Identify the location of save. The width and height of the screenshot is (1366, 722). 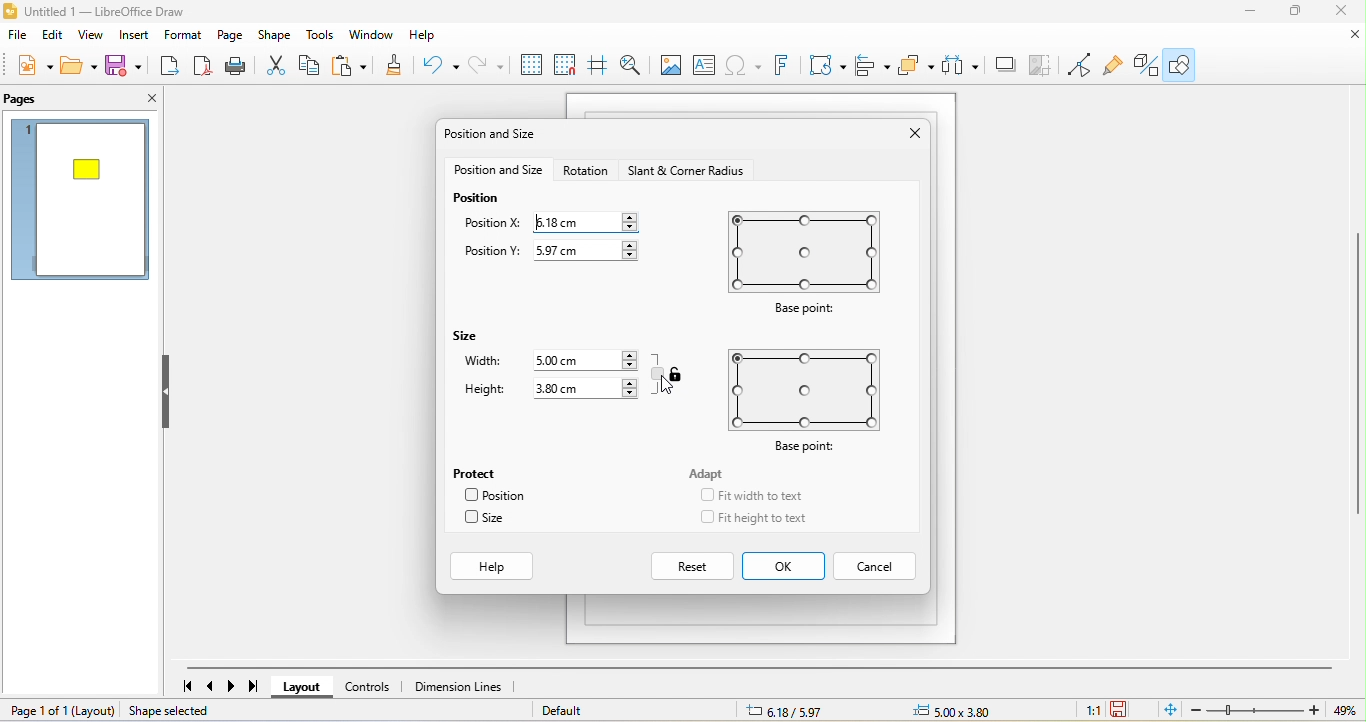
(125, 67).